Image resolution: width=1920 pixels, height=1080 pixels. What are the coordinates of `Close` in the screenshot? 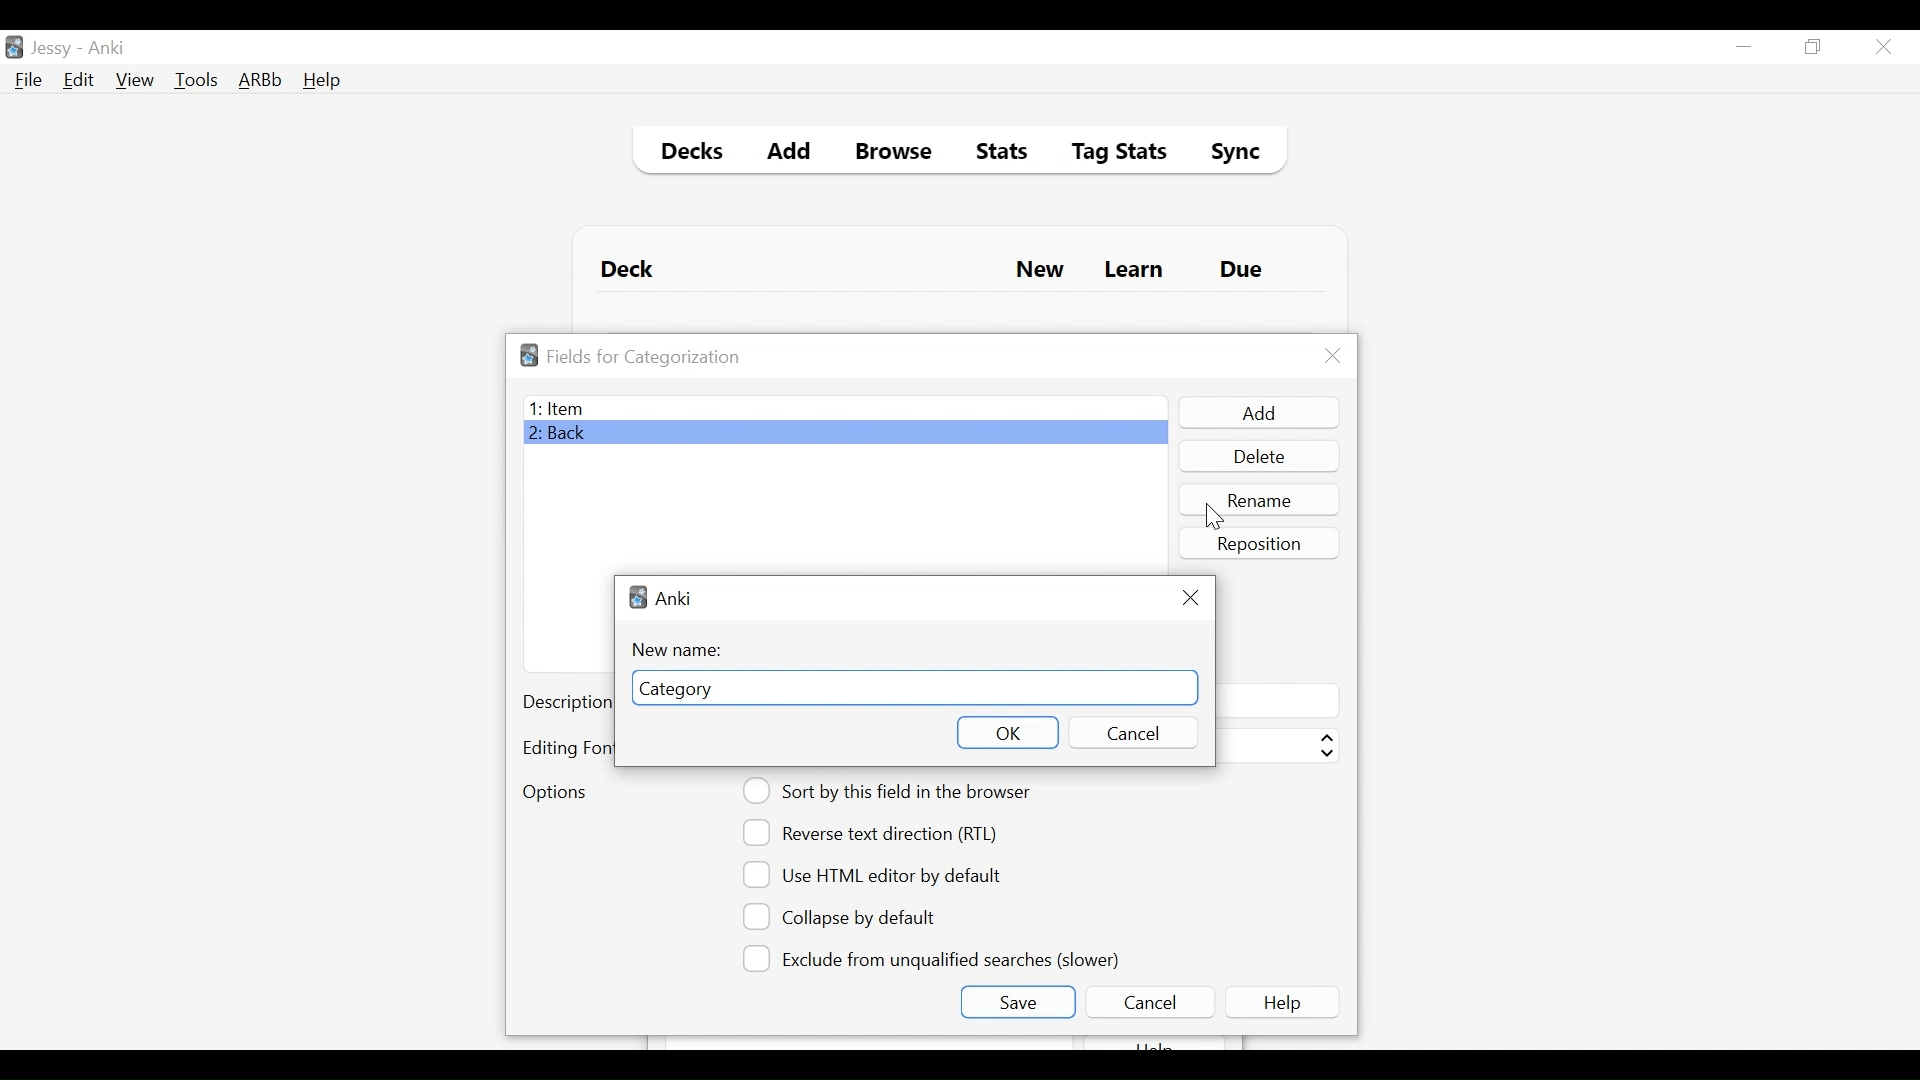 It's located at (1883, 47).